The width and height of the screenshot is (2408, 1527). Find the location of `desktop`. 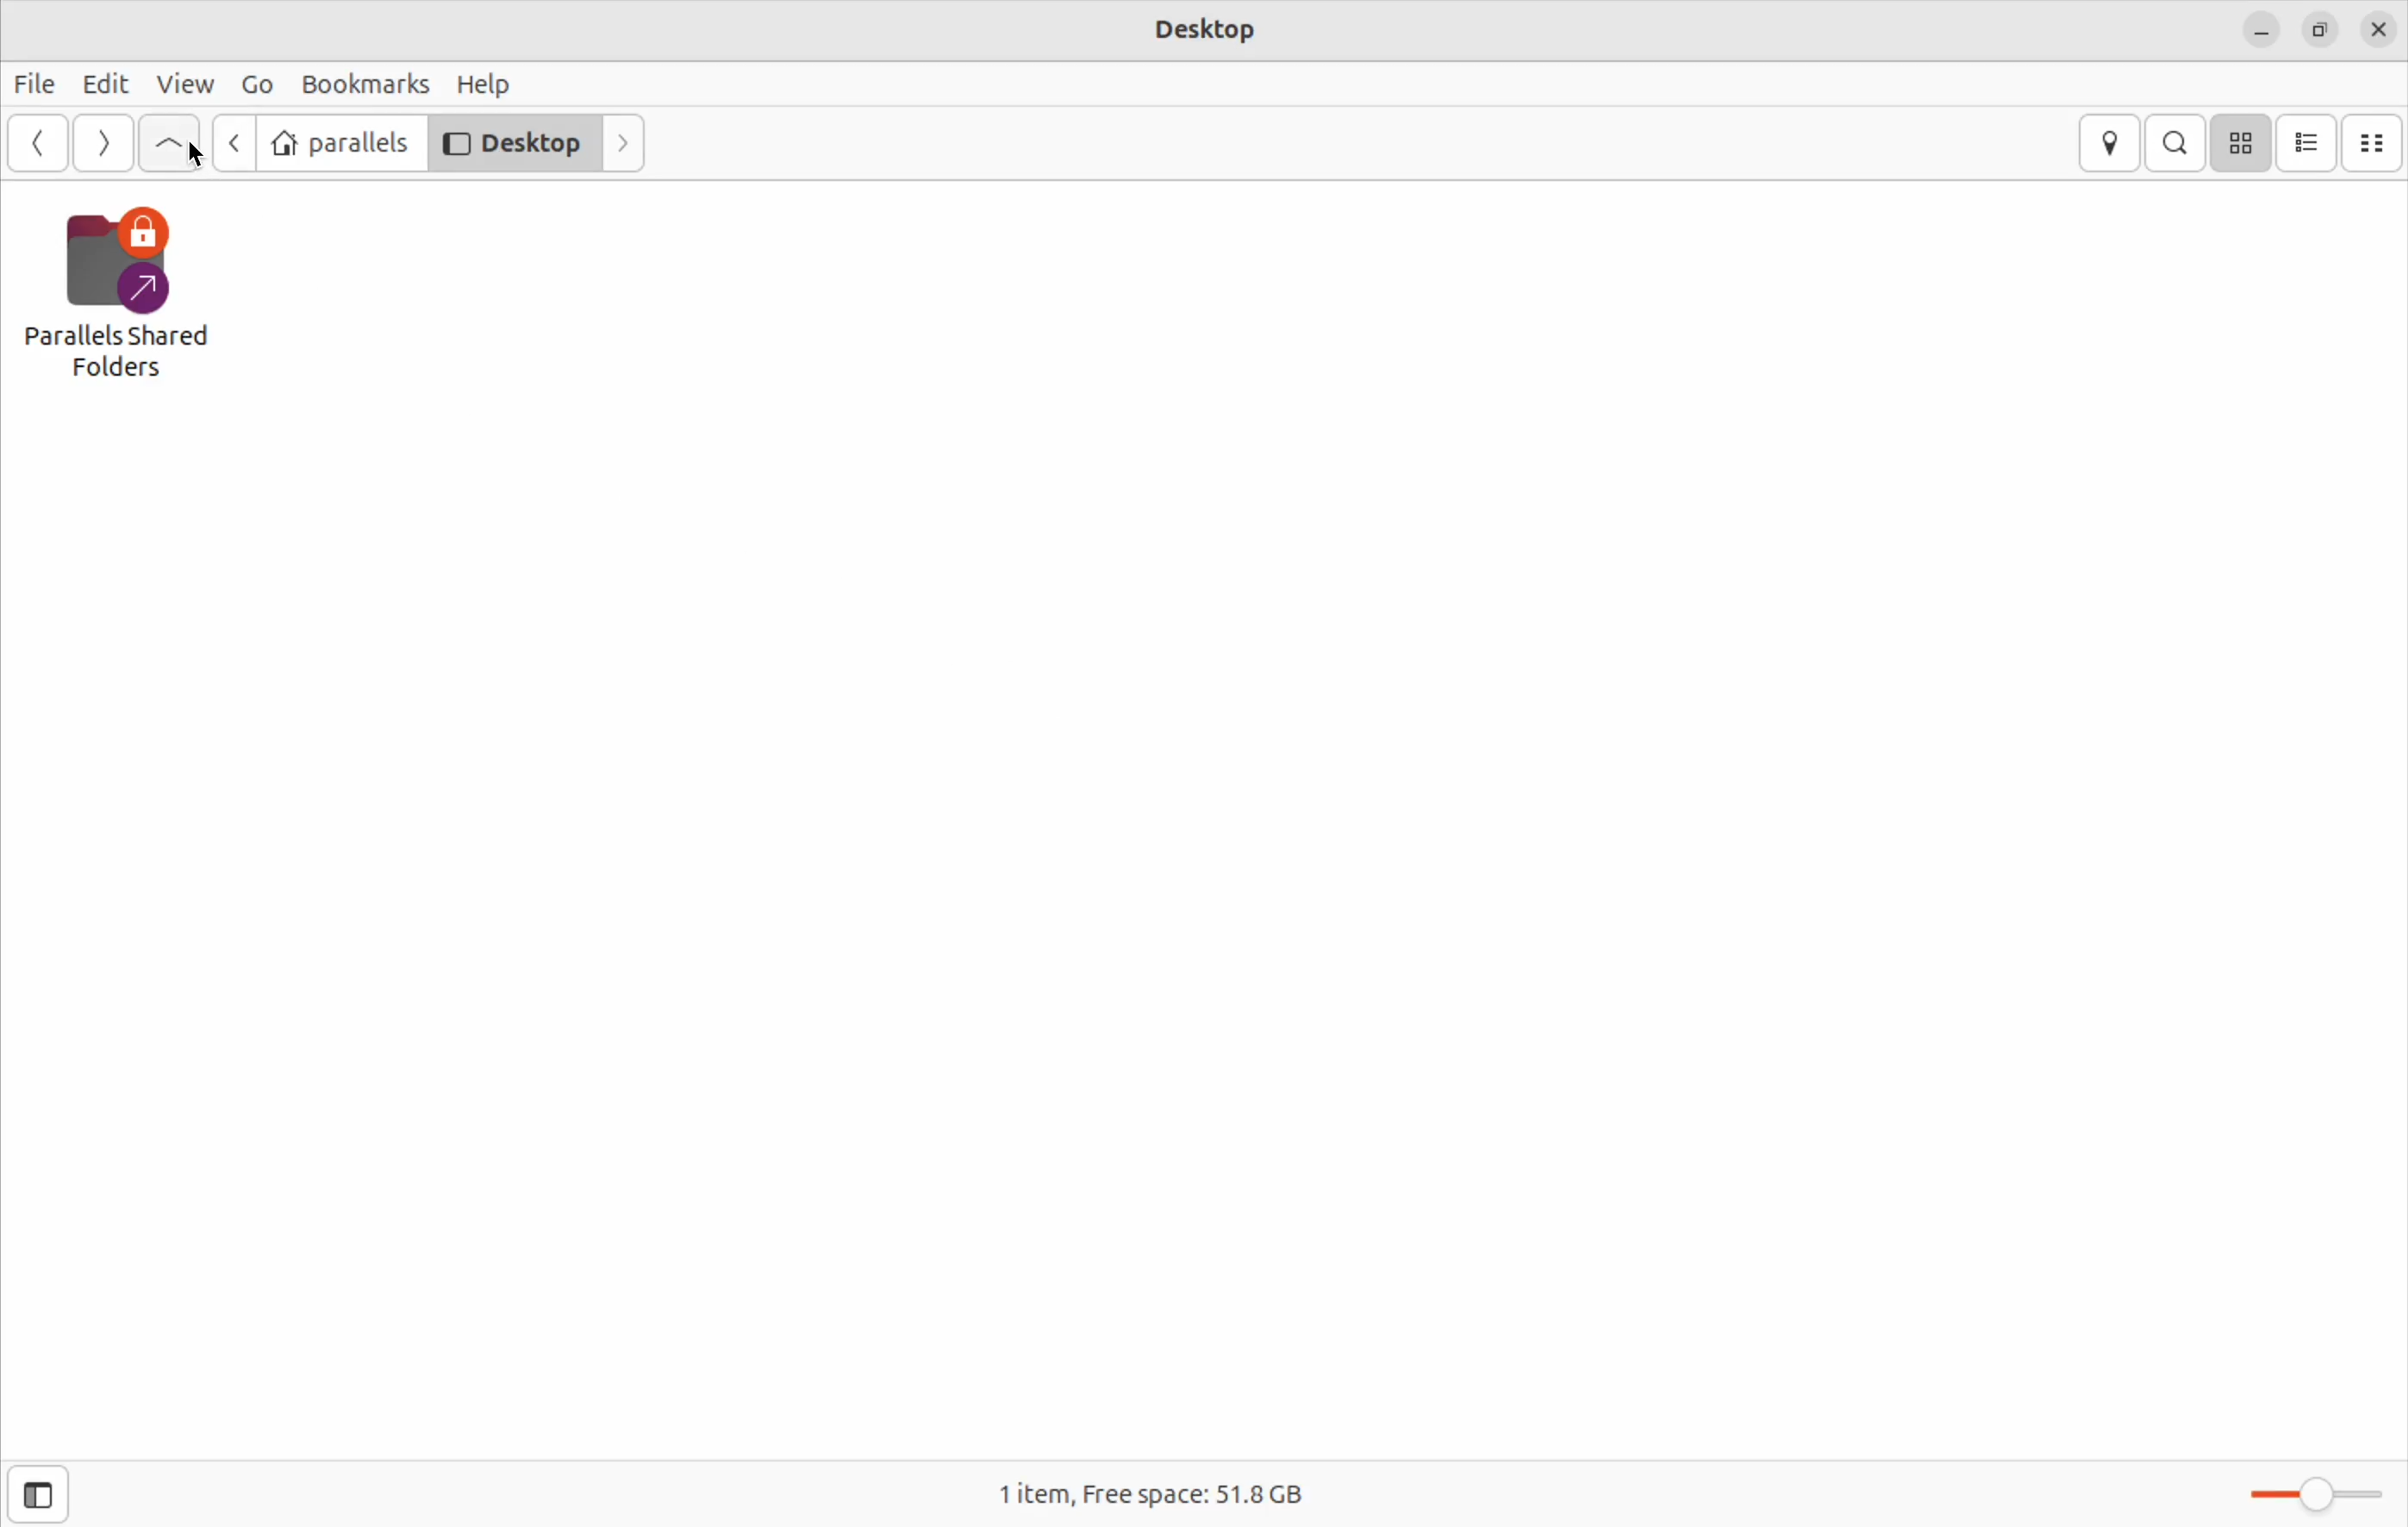

desktop is located at coordinates (1203, 27).